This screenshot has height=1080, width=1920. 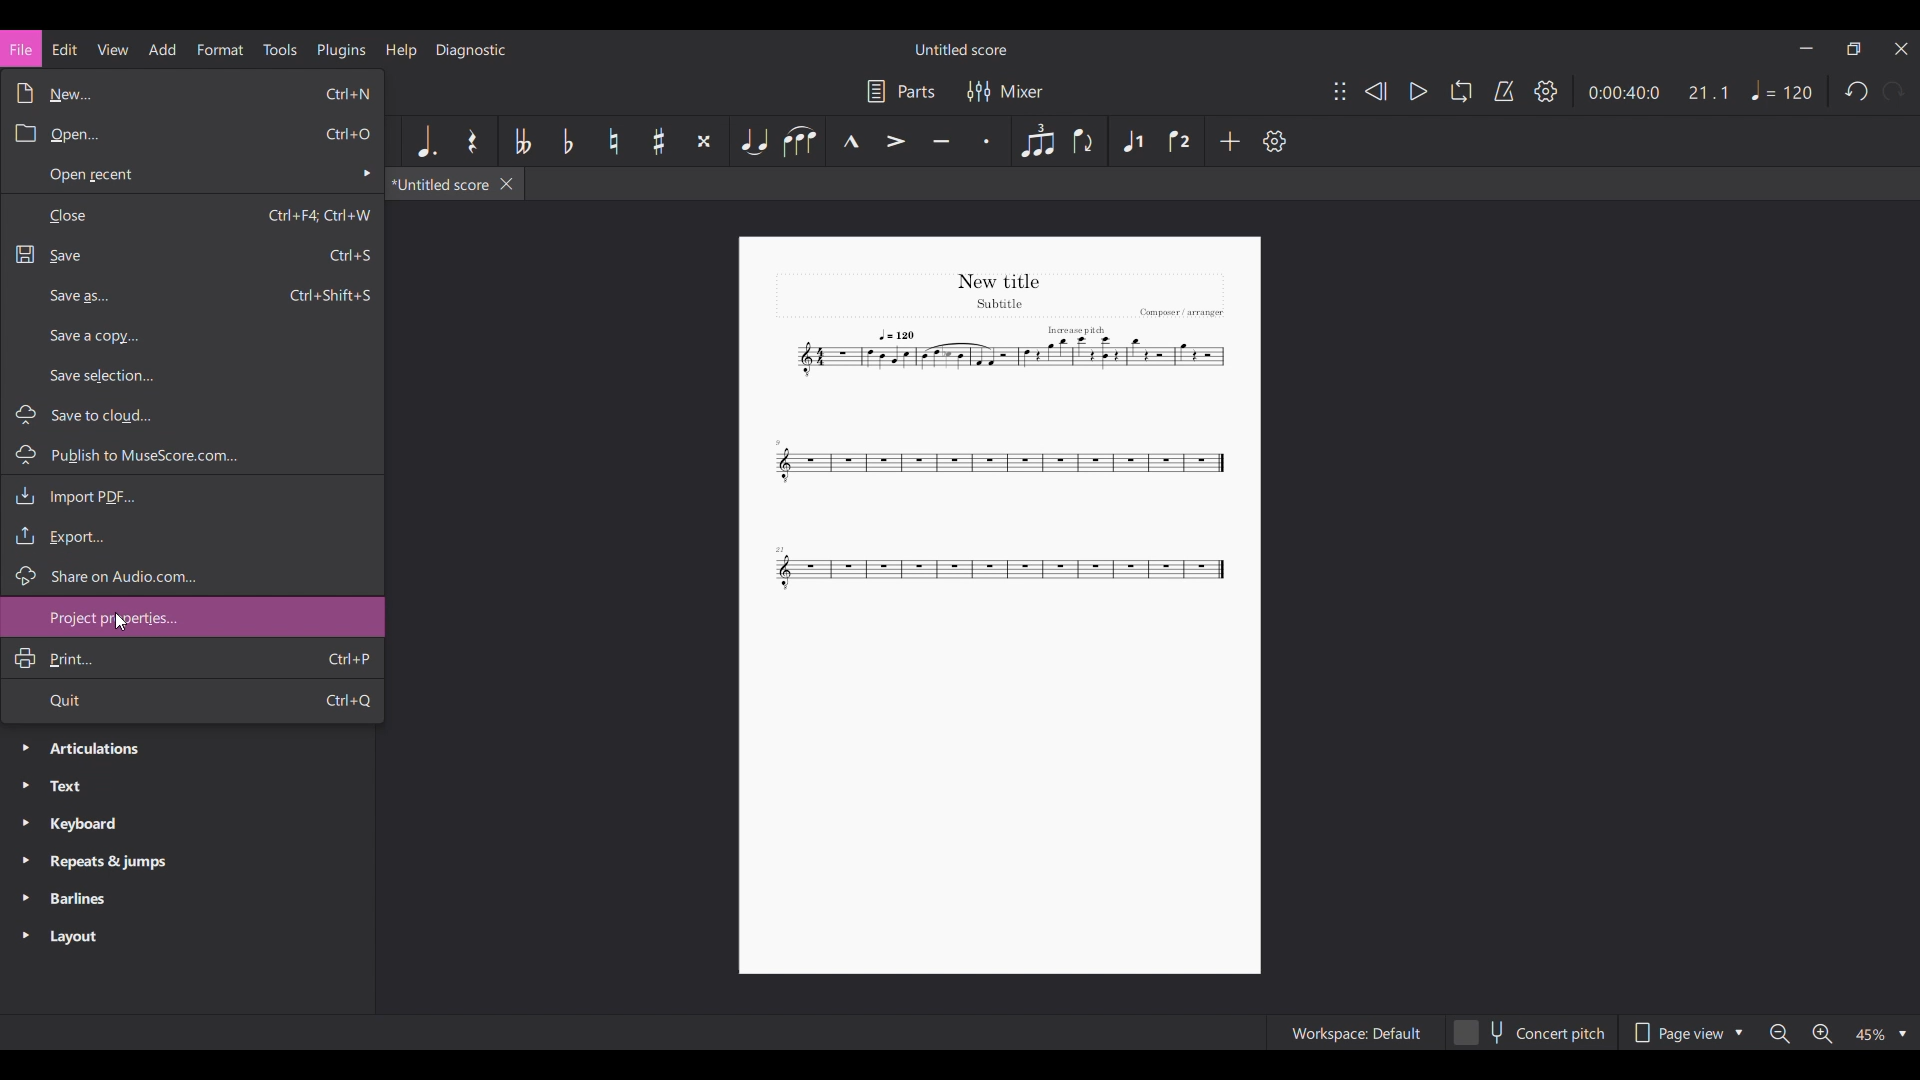 I want to click on Export..., so click(x=192, y=536).